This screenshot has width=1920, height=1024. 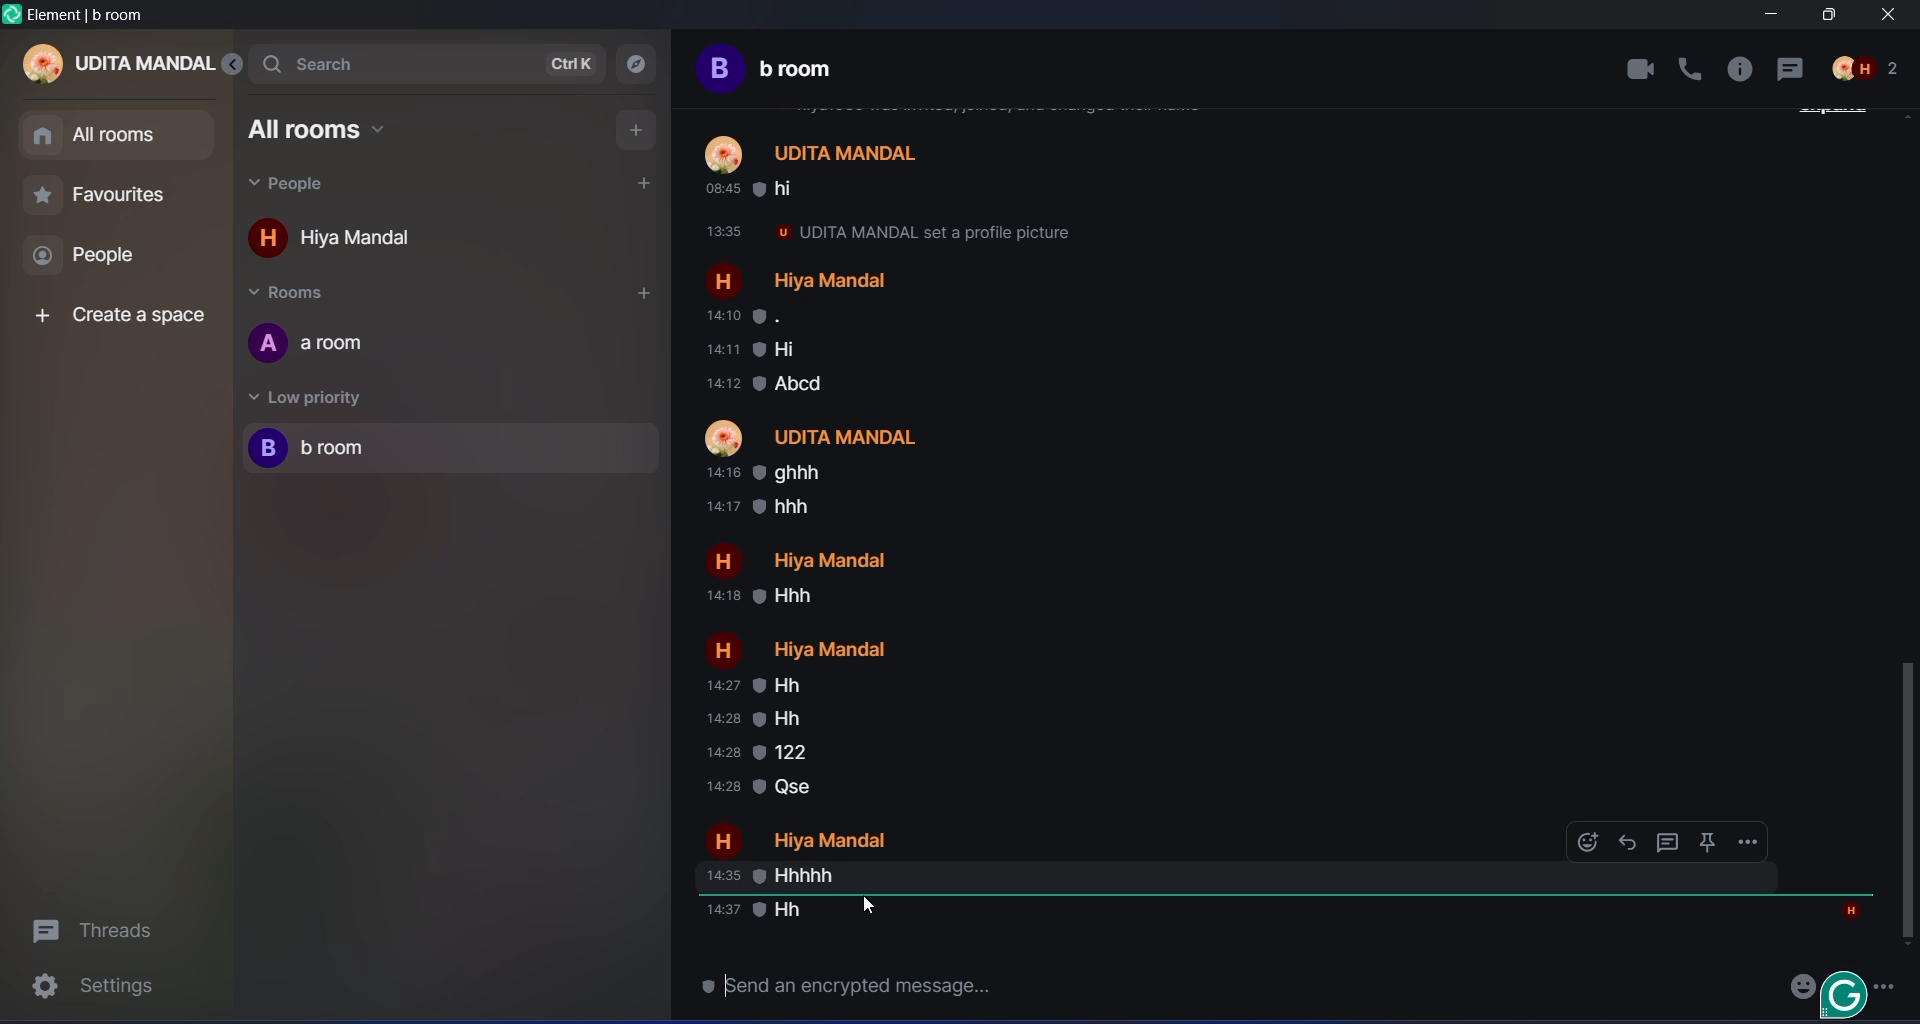 What do you see at coordinates (1768, 17) in the screenshot?
I see `Minimize ` at bounding box center [1768, 17].